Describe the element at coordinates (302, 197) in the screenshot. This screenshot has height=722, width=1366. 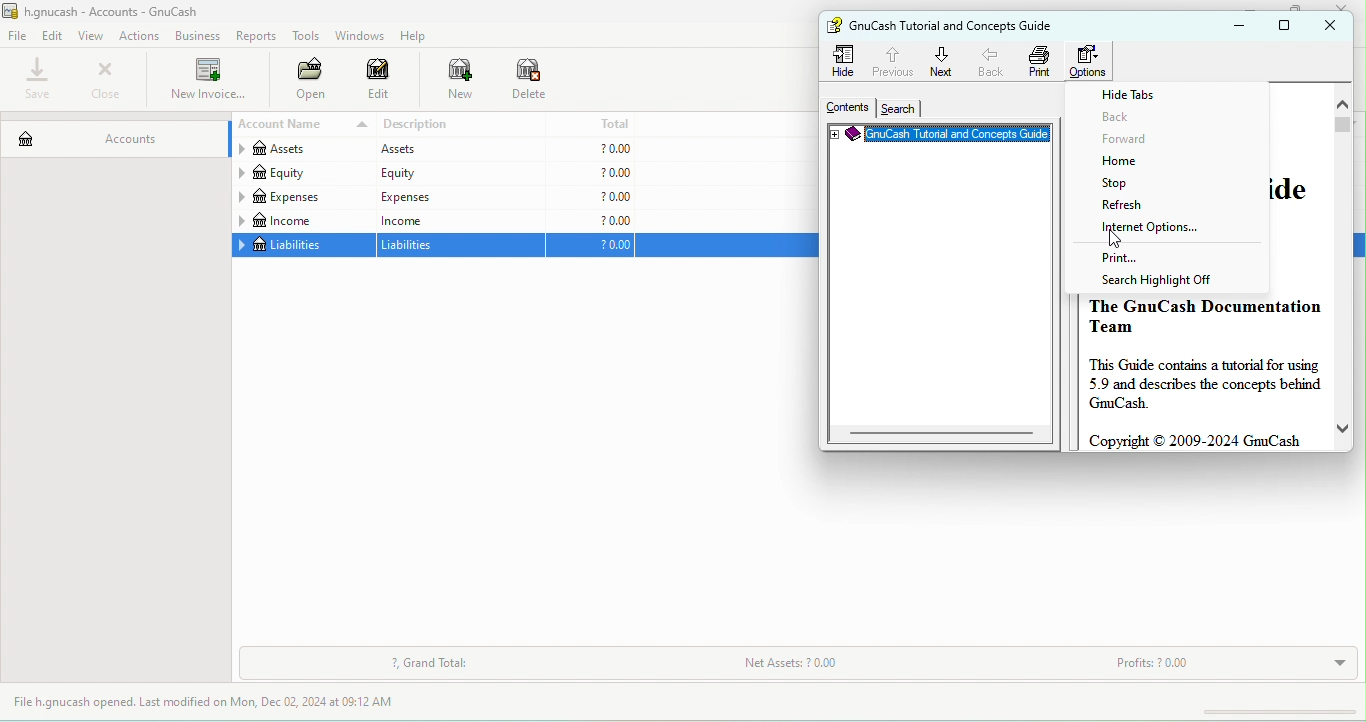
I see `expenses` at that location.